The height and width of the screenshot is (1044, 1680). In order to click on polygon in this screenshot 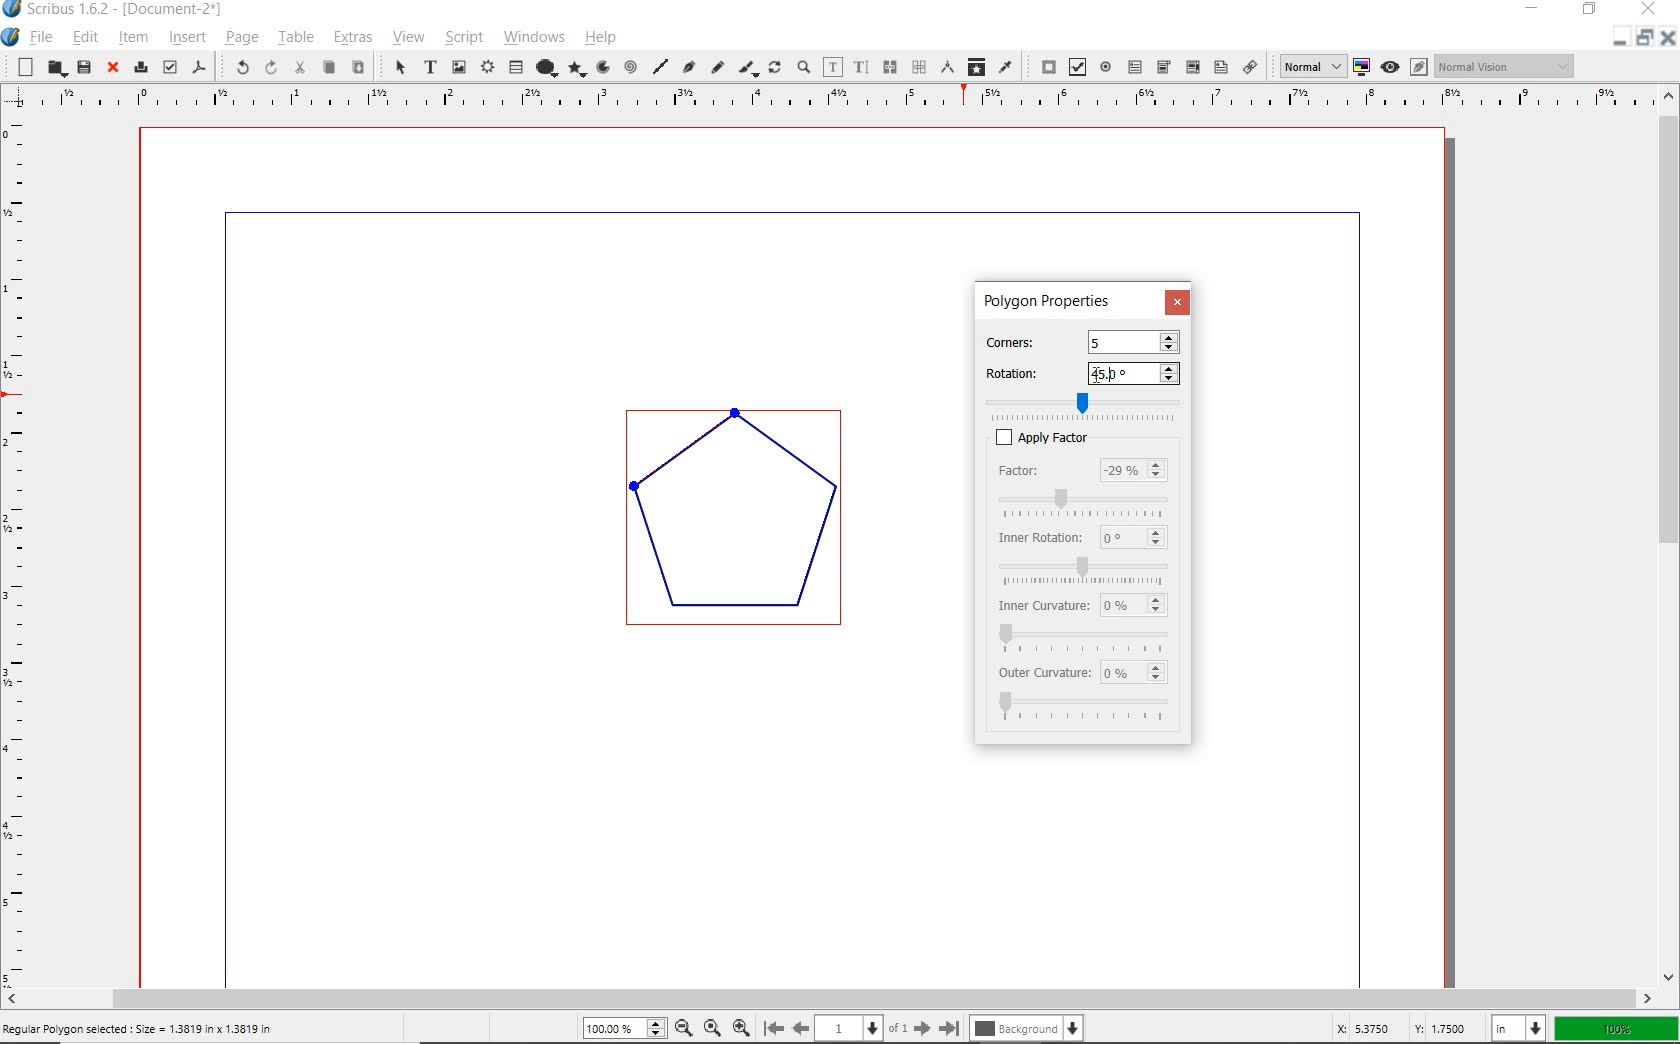, I will do `click(579, 68)`.